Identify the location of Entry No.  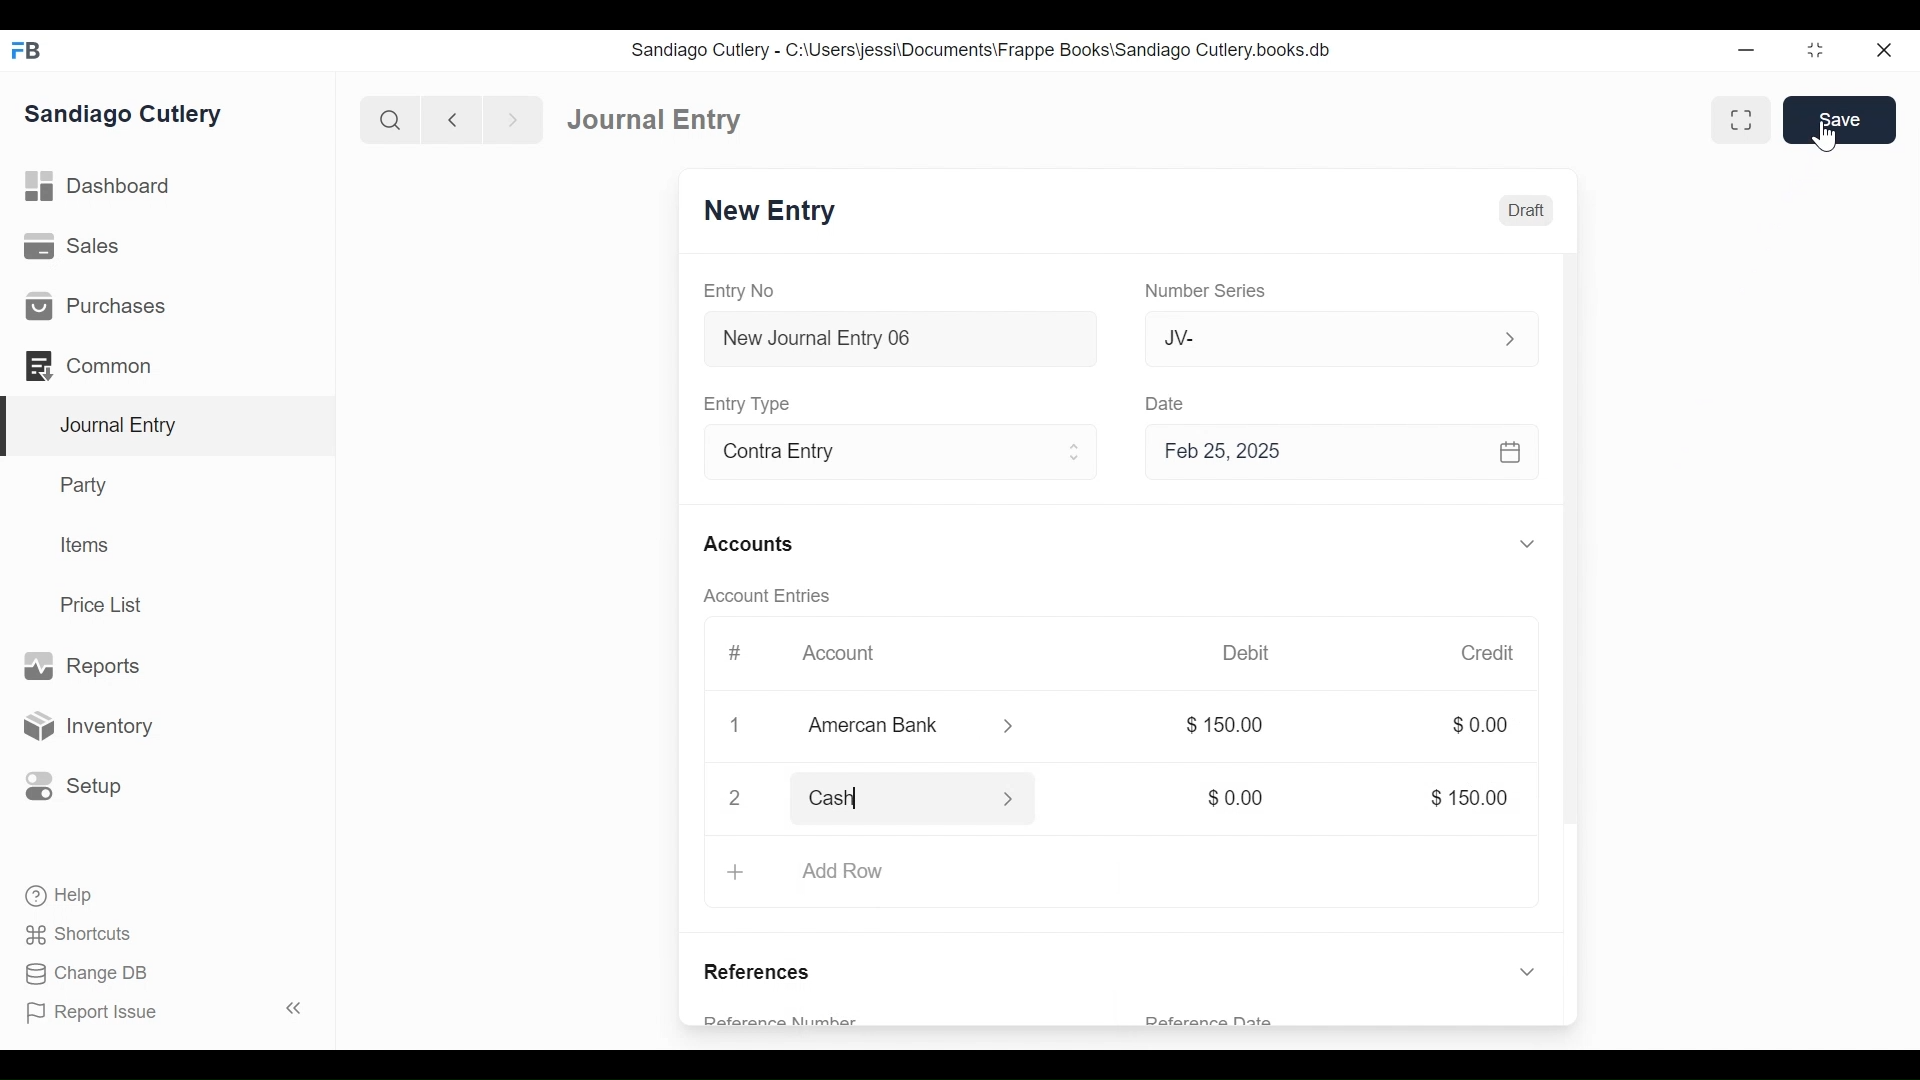
(740, 292).